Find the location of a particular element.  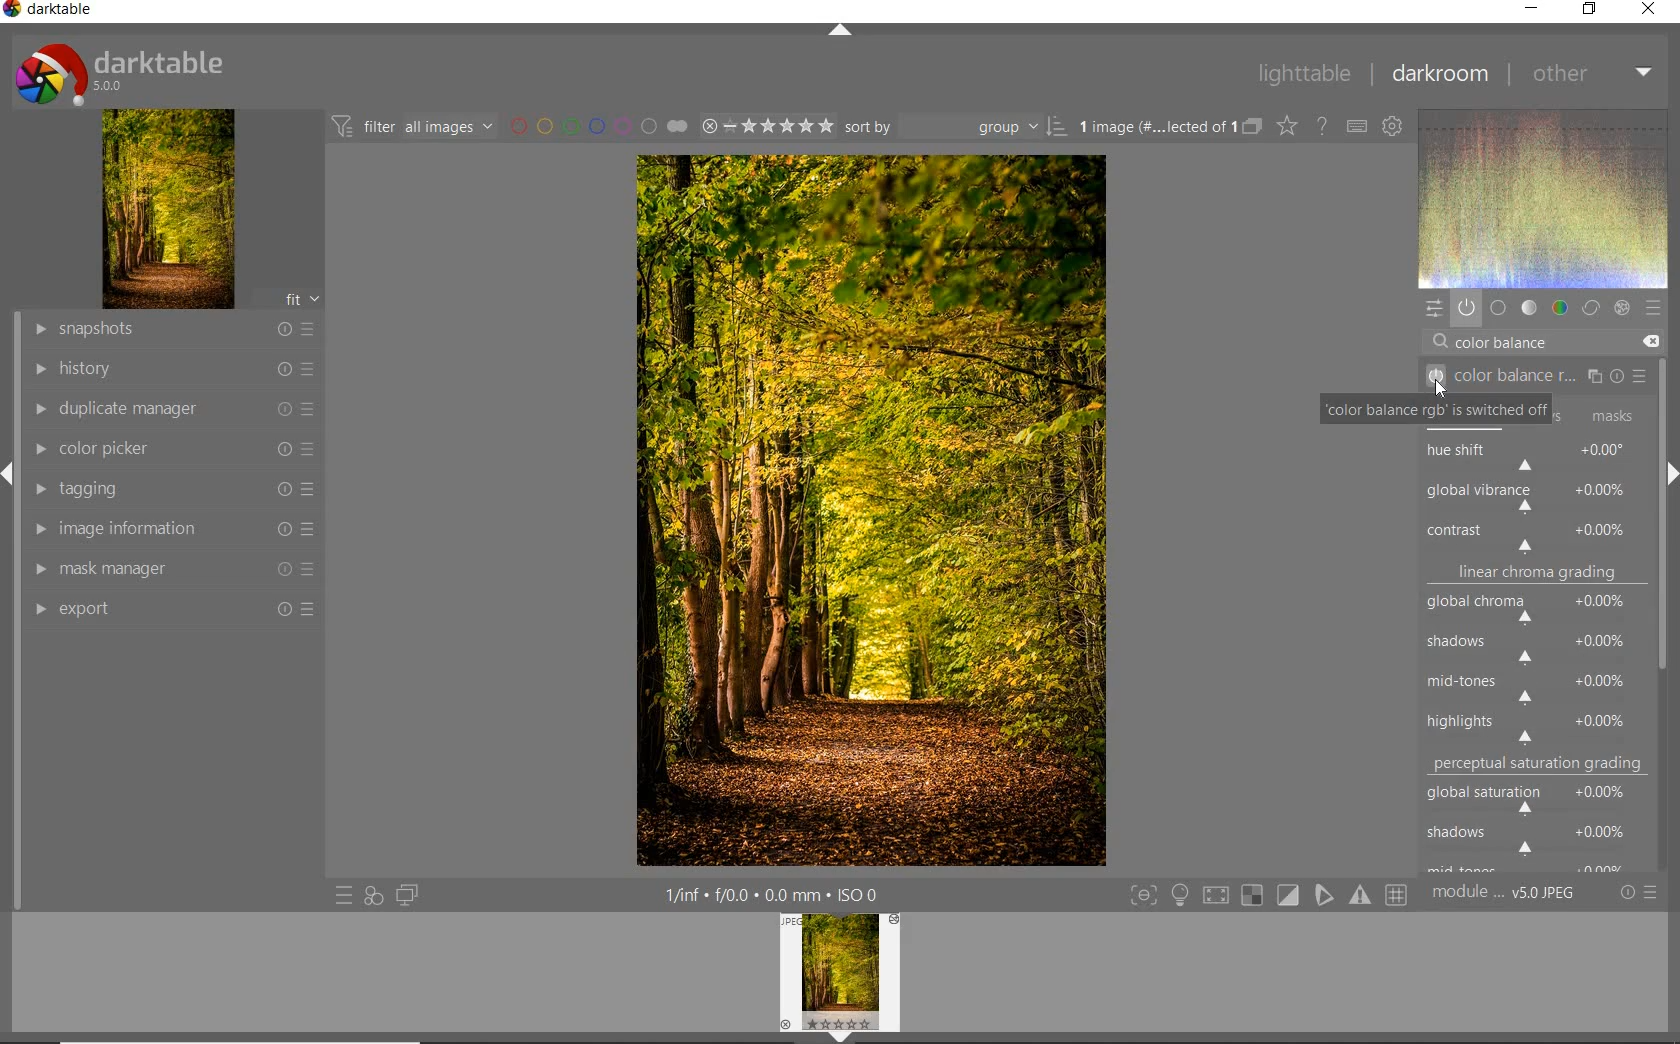

highlights is located at coordinates (1540, 723).